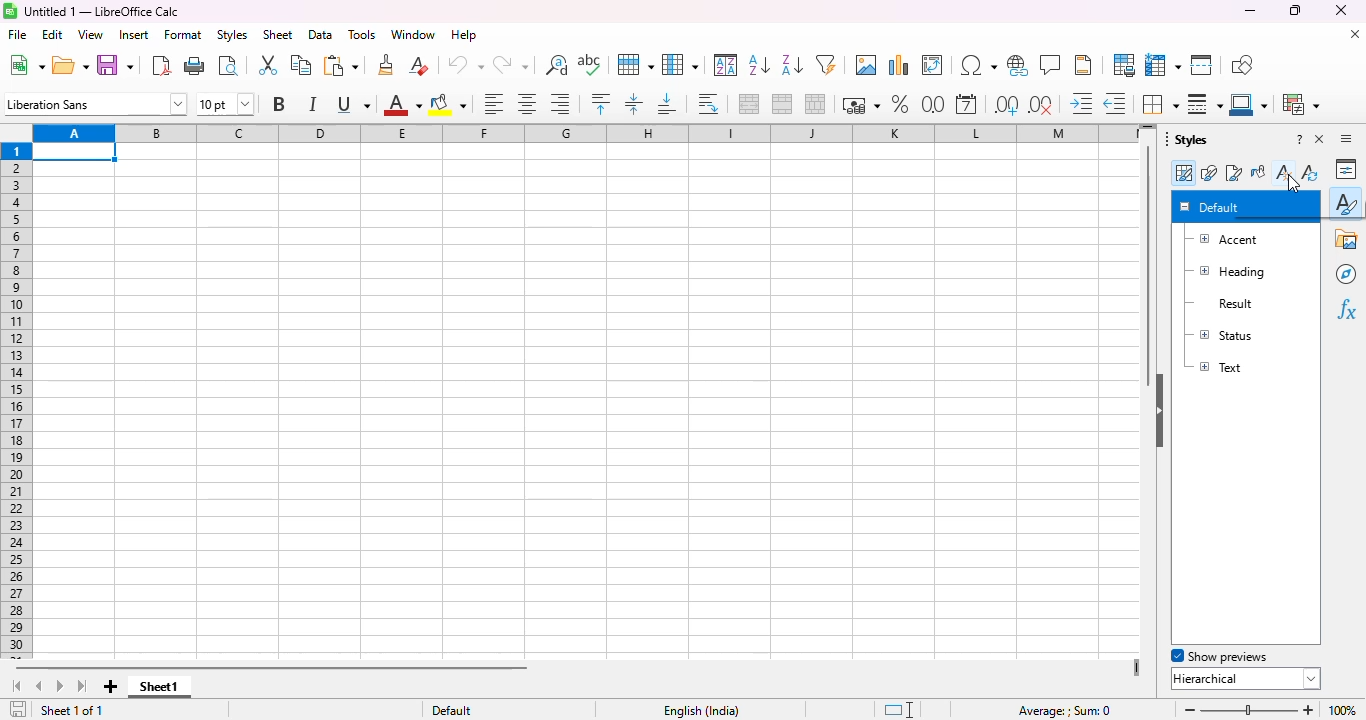 This screenshot has height=720, width=1366. Describe the element at coordinates (511, 65) in the screenshot. I see `redo` at that location.